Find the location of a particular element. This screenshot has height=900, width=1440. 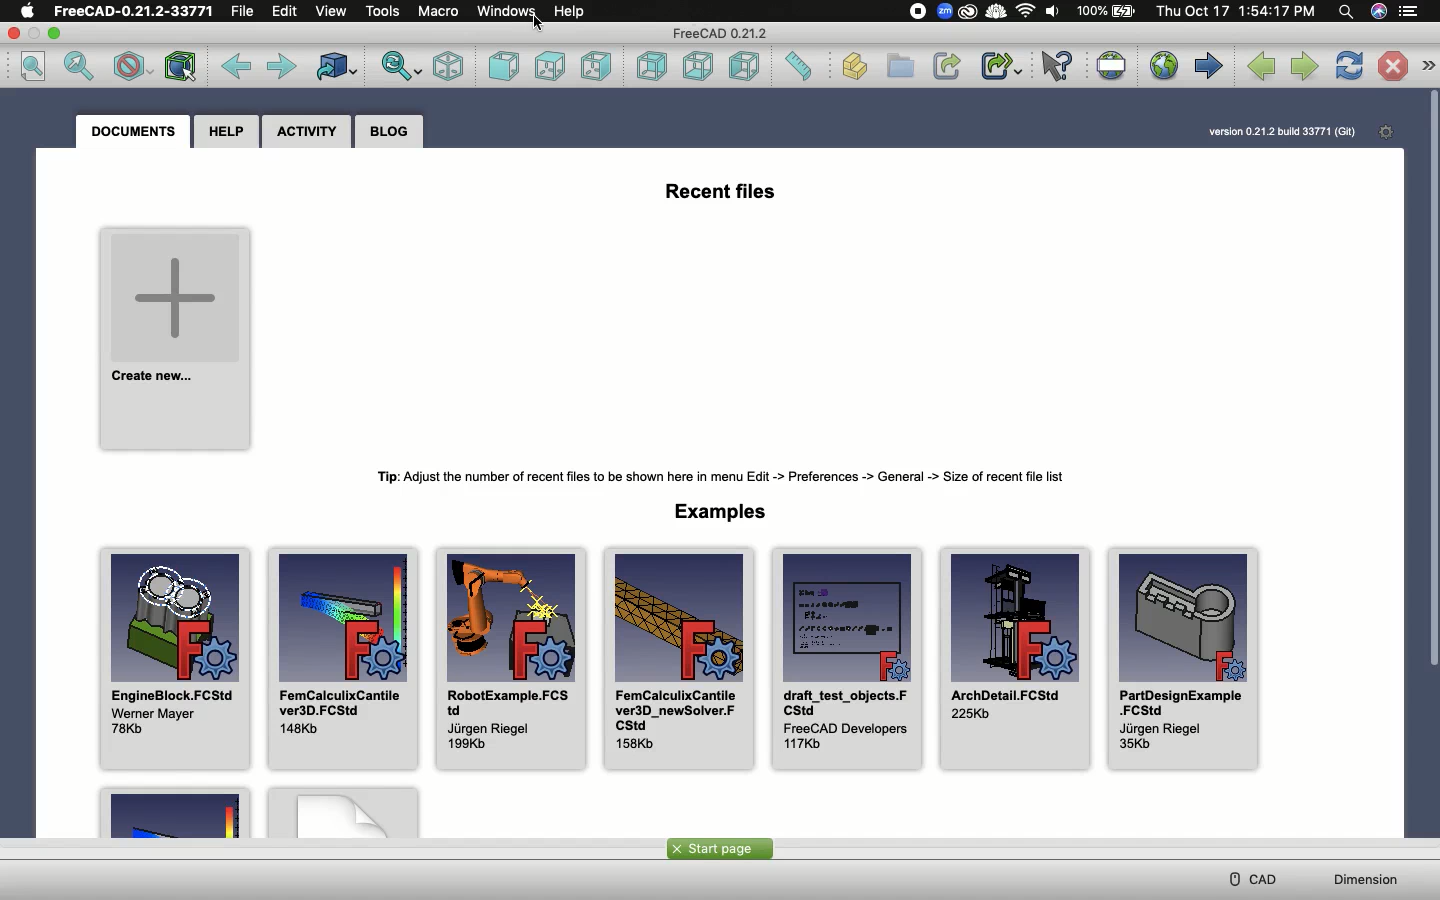

Apple logo is located at coordinates (29, 11).